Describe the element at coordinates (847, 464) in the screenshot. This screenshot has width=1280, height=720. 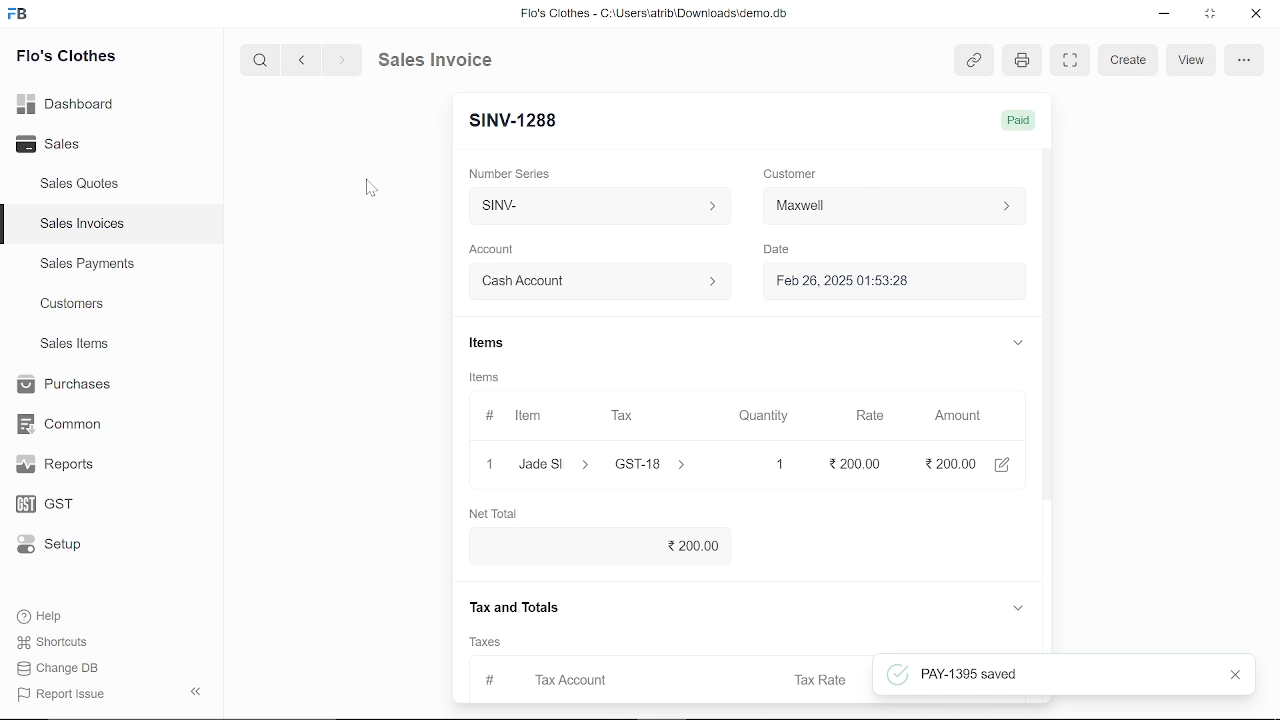
I see `200.00` at that location.